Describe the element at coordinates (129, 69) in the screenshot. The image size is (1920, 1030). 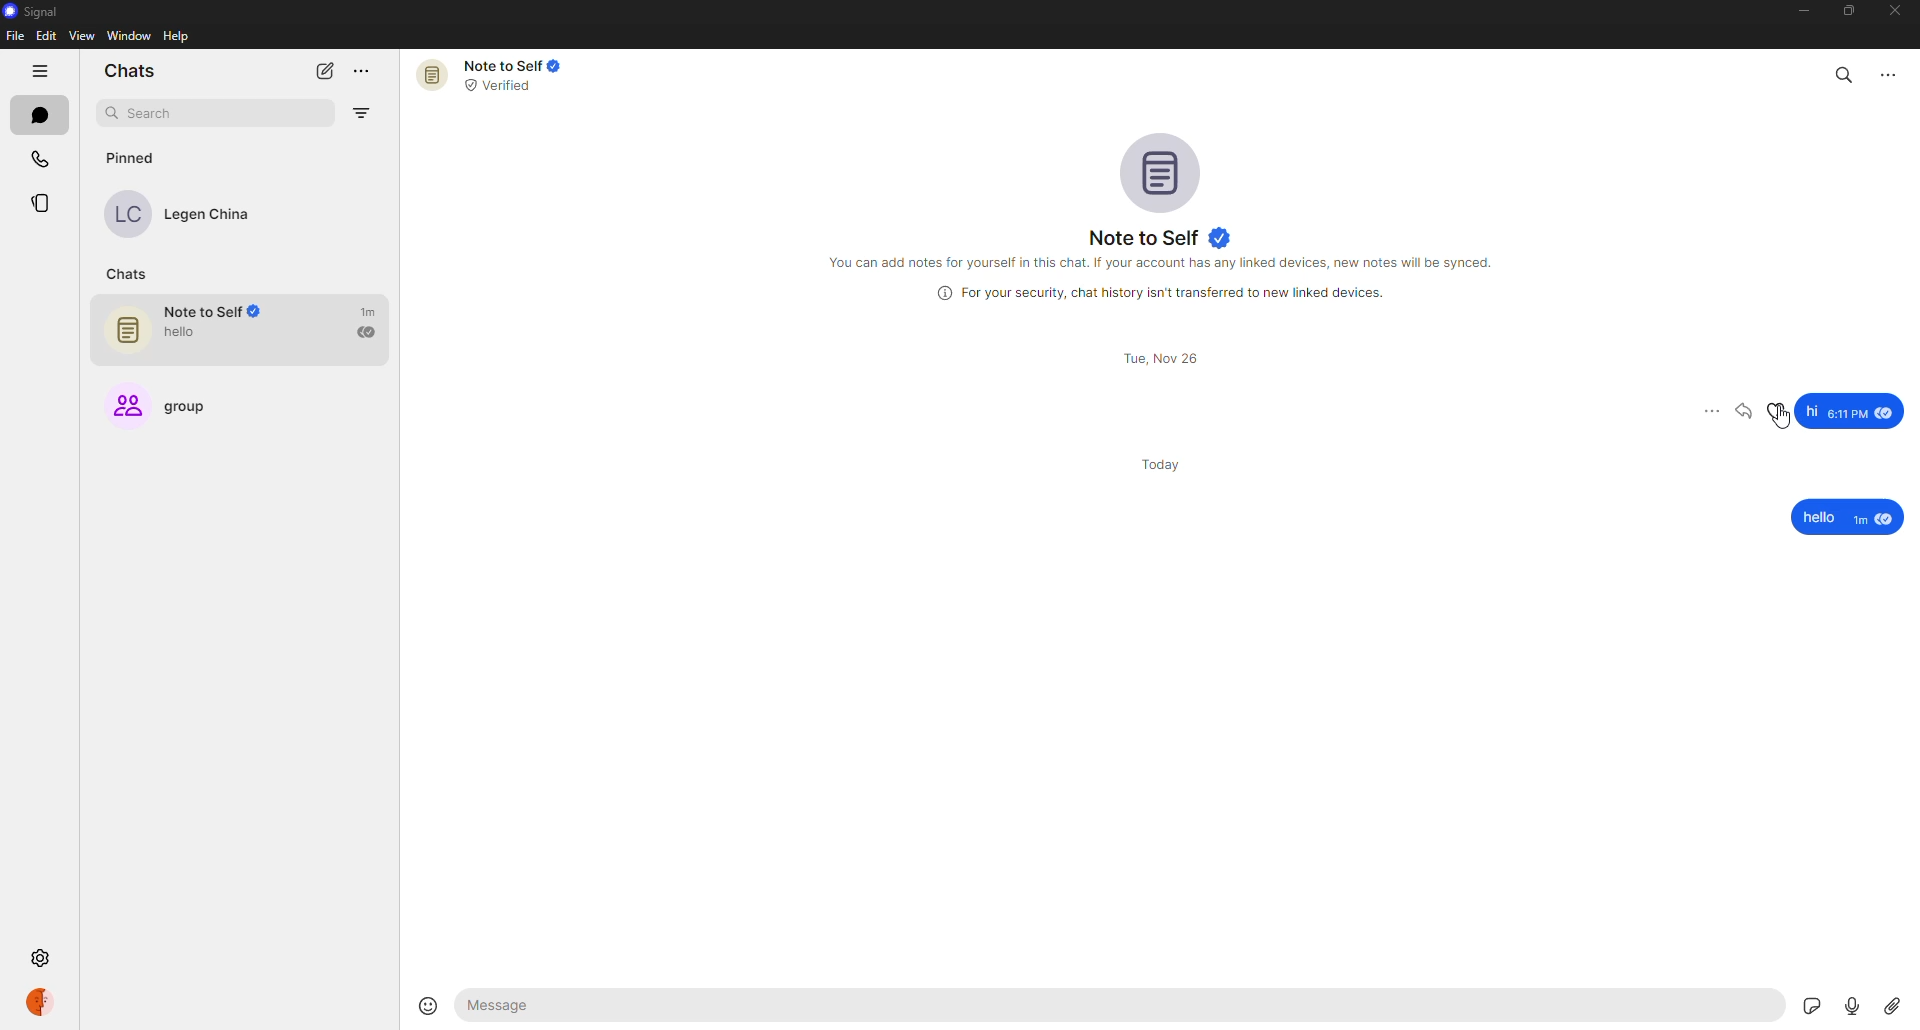
I see `chats` at that location.